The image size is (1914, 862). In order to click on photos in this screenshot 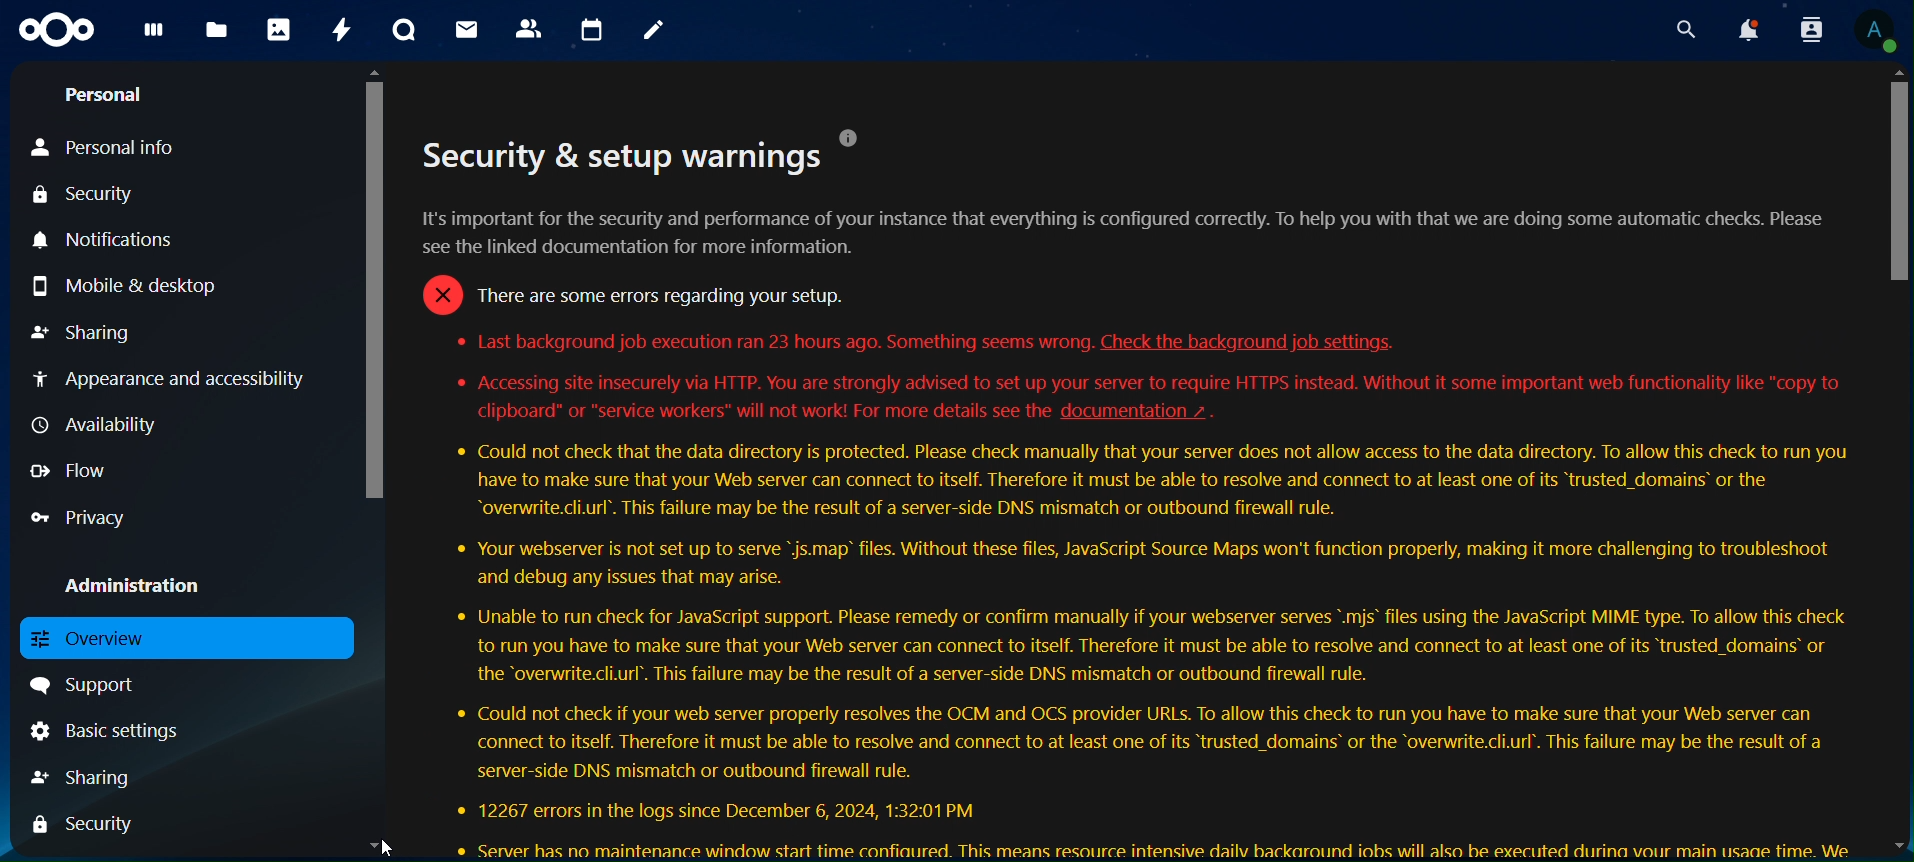, I will do `click(278, 29)`.